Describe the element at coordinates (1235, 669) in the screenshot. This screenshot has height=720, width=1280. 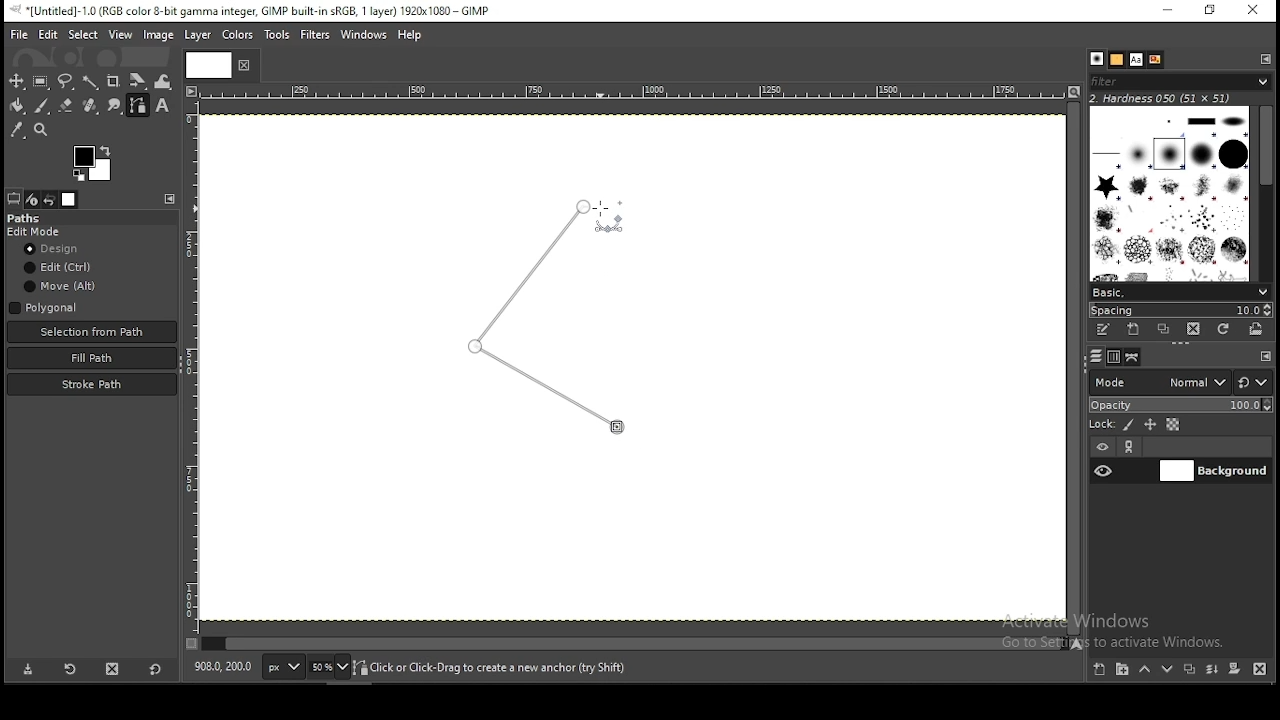
I see `add a mask` at that location.